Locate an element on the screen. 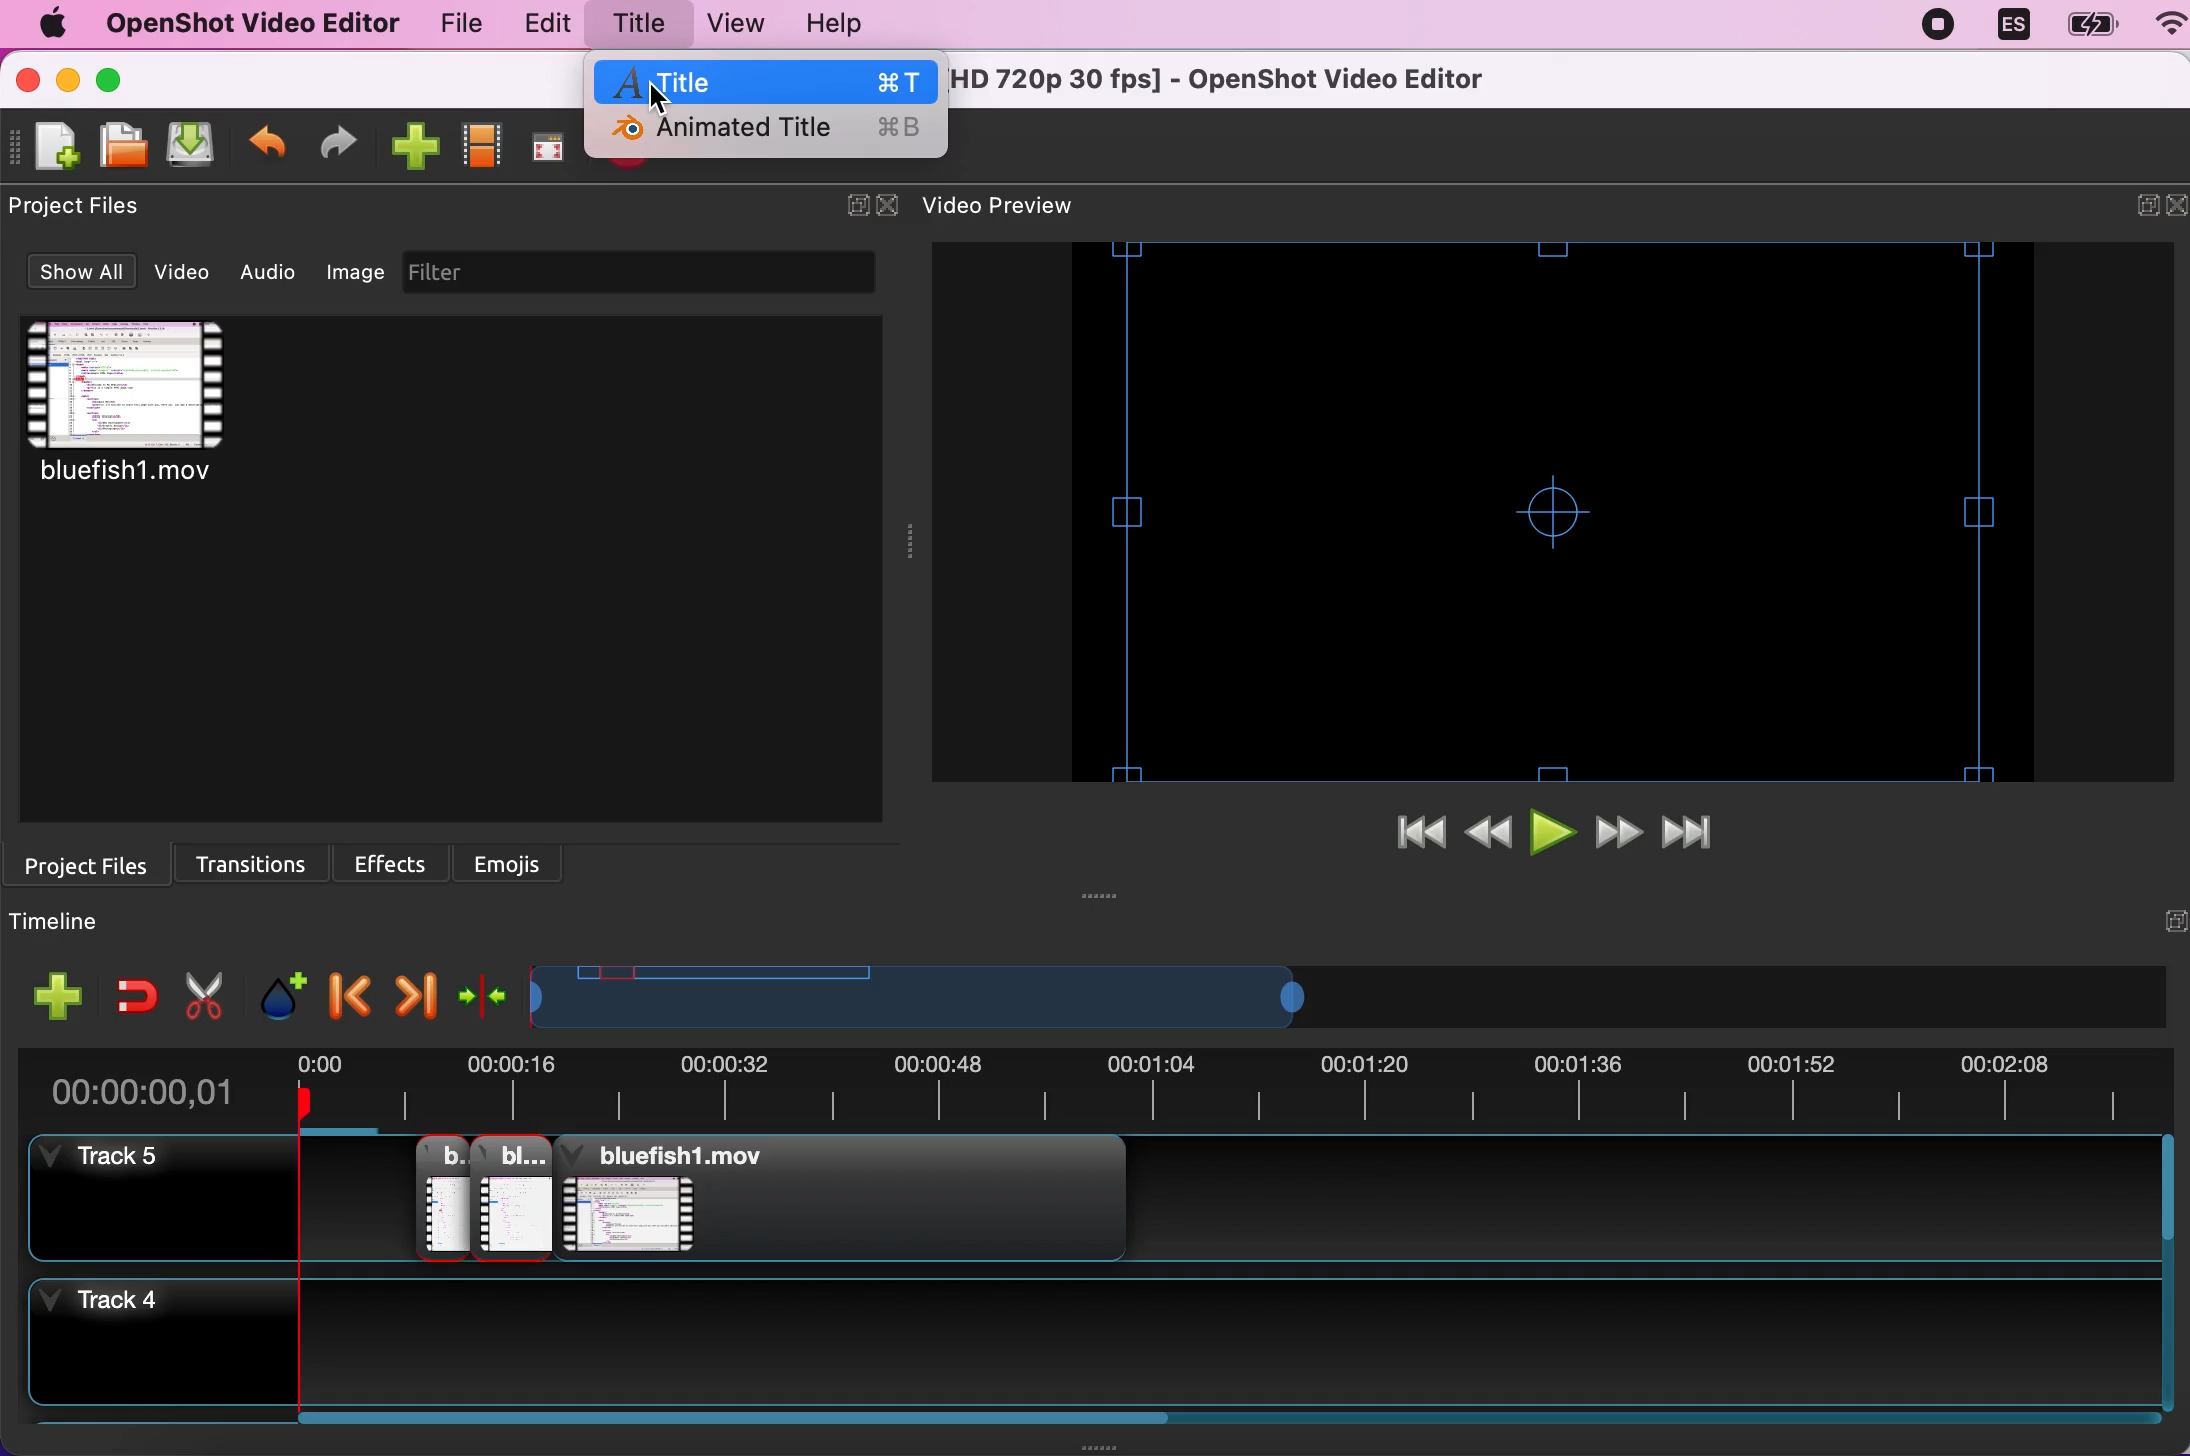  add marker is located at coordinates (281, 987).